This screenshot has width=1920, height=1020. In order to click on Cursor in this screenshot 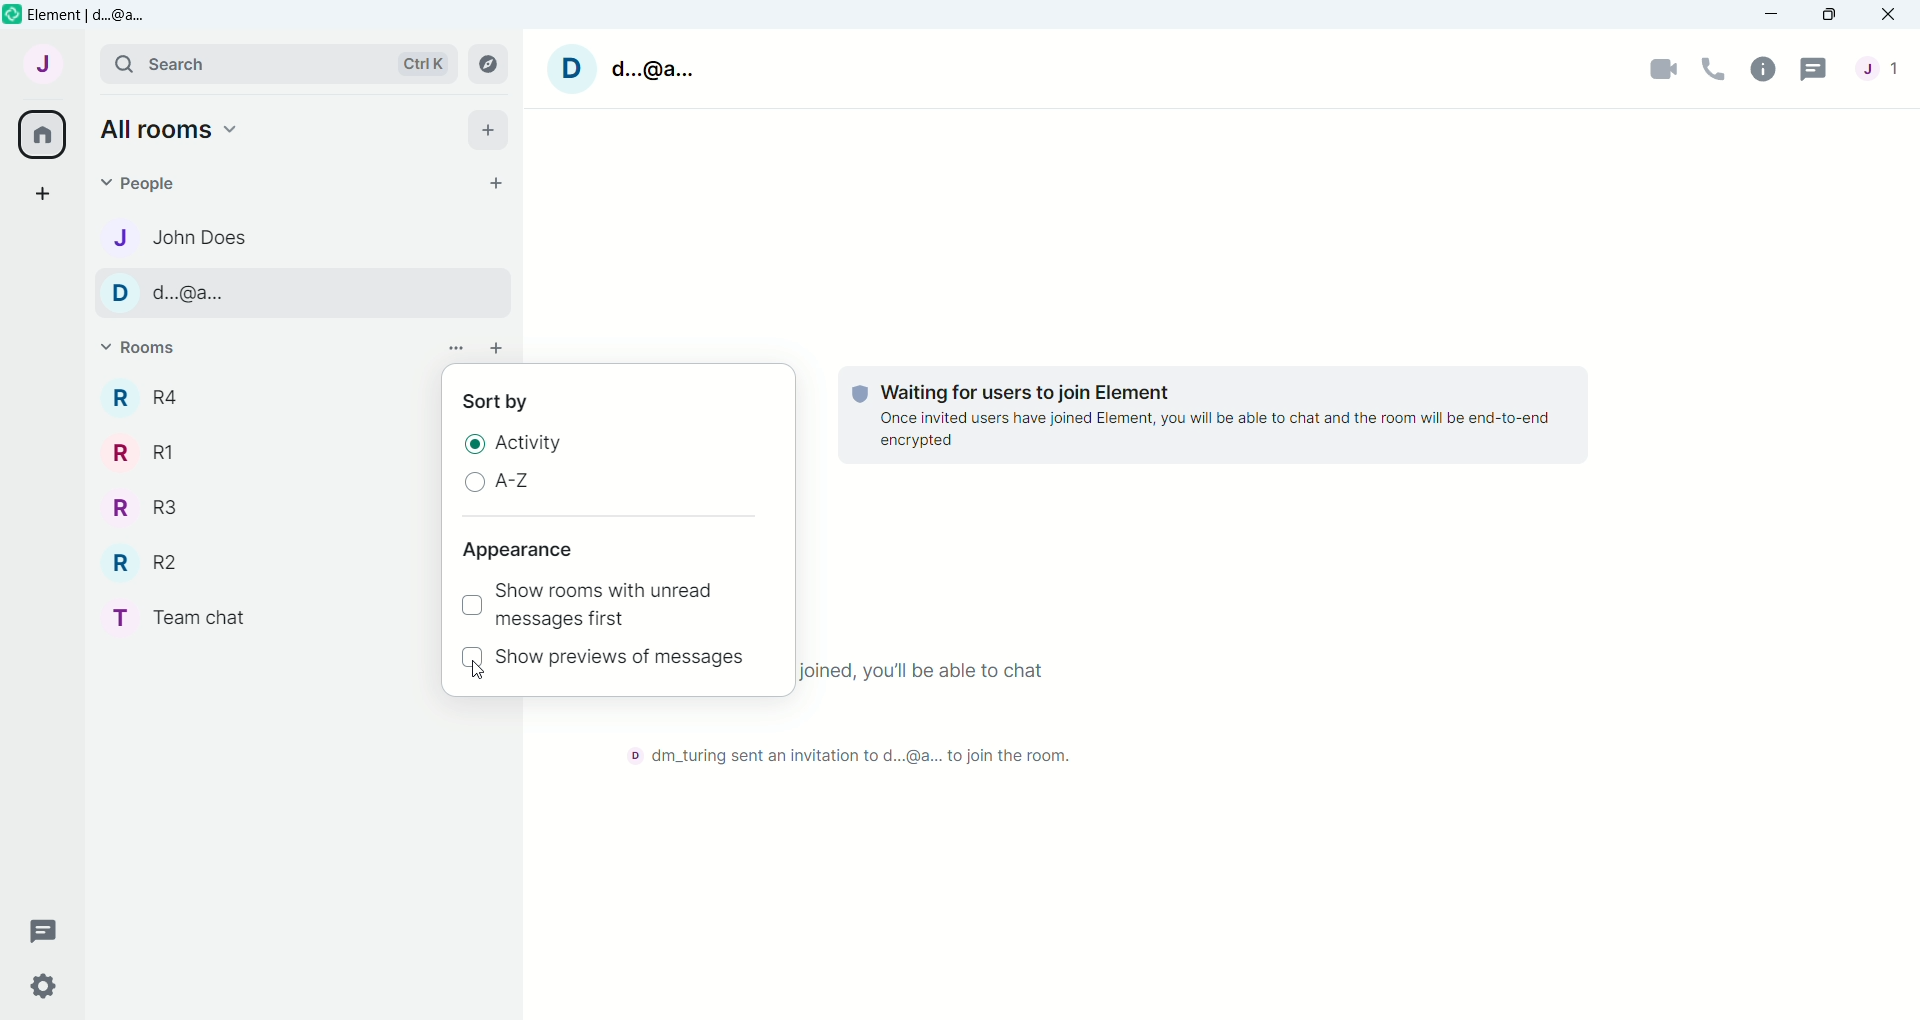, I will do `click(478, 671)`.